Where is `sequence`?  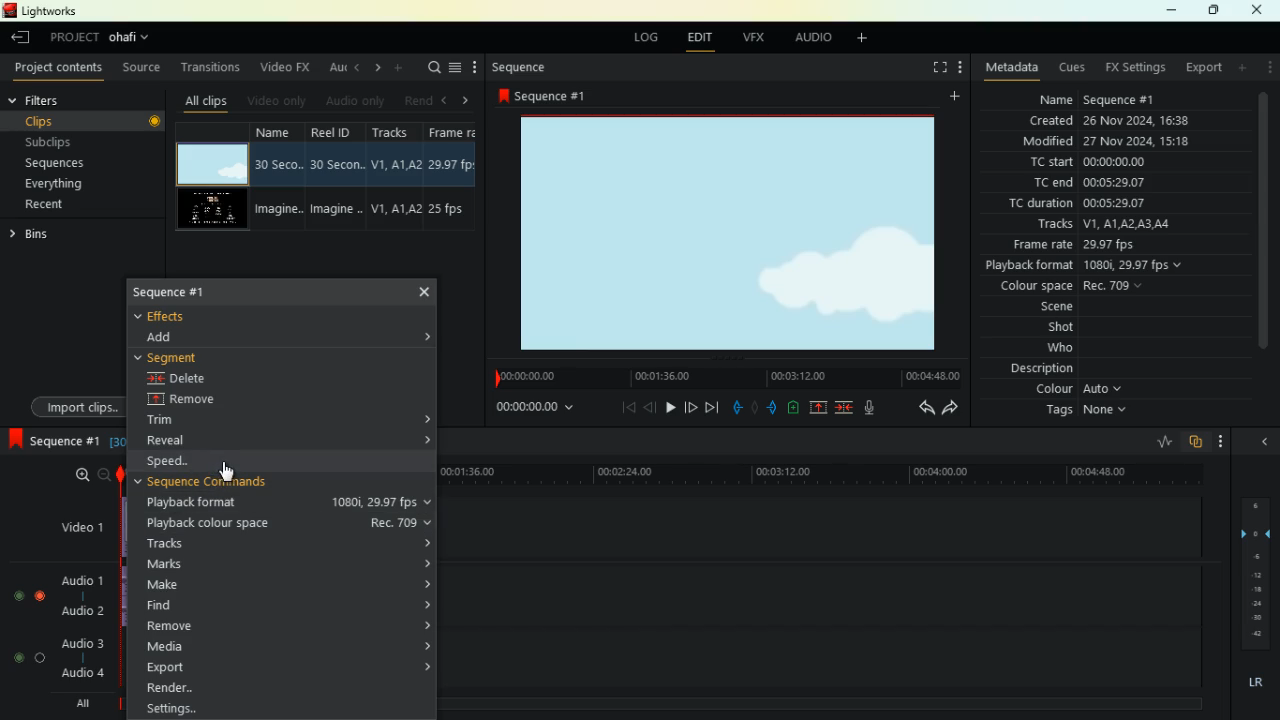
sequence is located at coordinates (50, 438).